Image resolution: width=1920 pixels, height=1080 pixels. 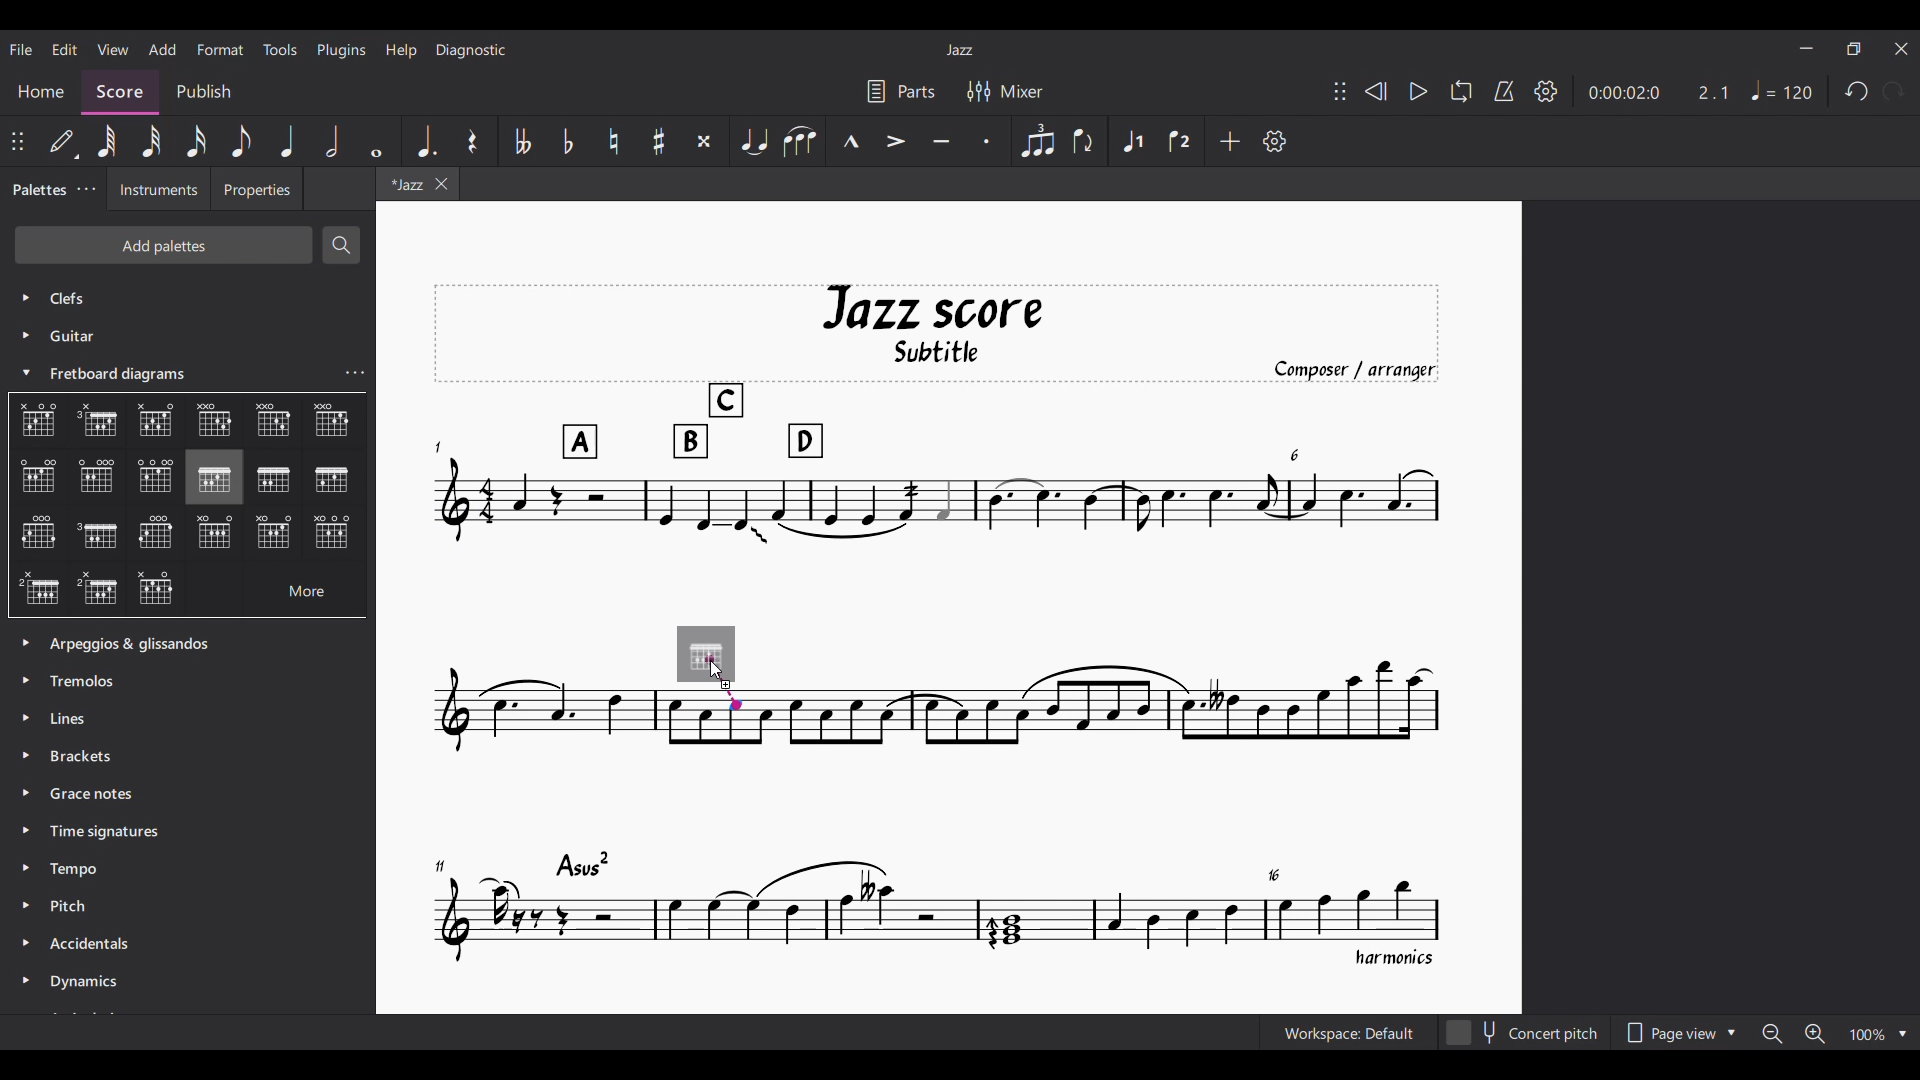 I want to click on Marcato, so click(x=849, y=140).